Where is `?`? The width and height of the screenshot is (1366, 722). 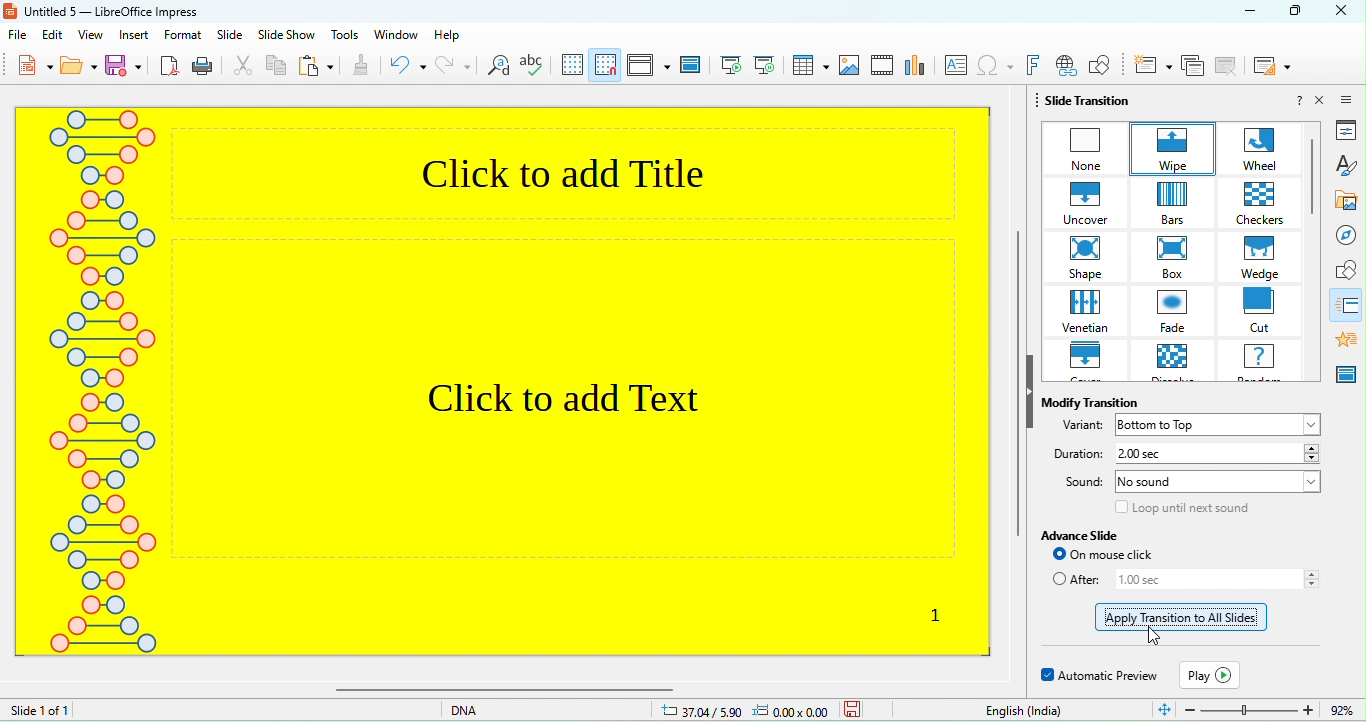
? is located at coordinates (1292, 102).